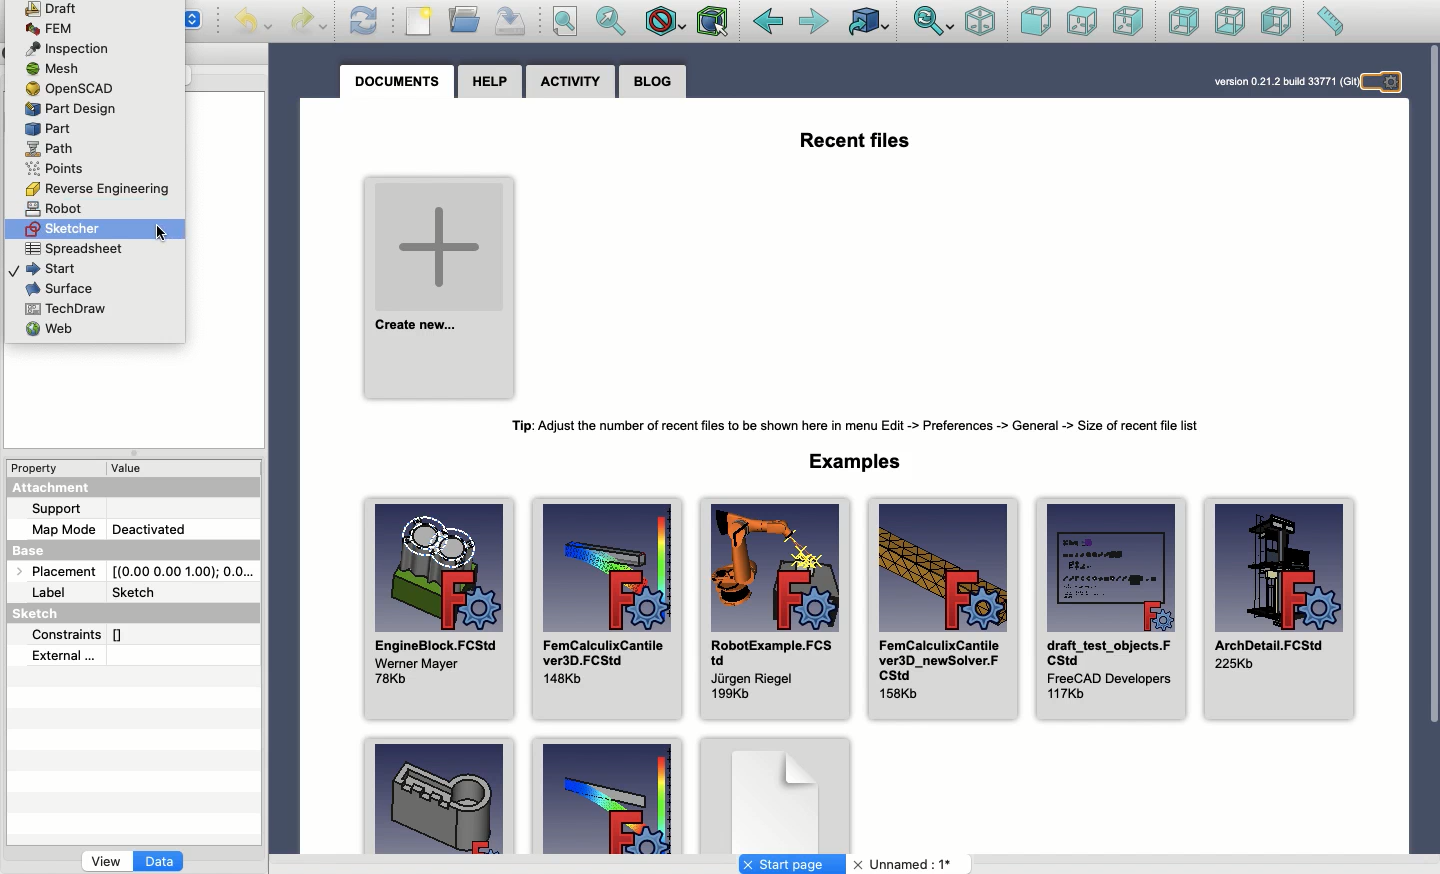  Describe the element at coordinates (162, 235) in the screenshot. I see `Pointer` at that location.